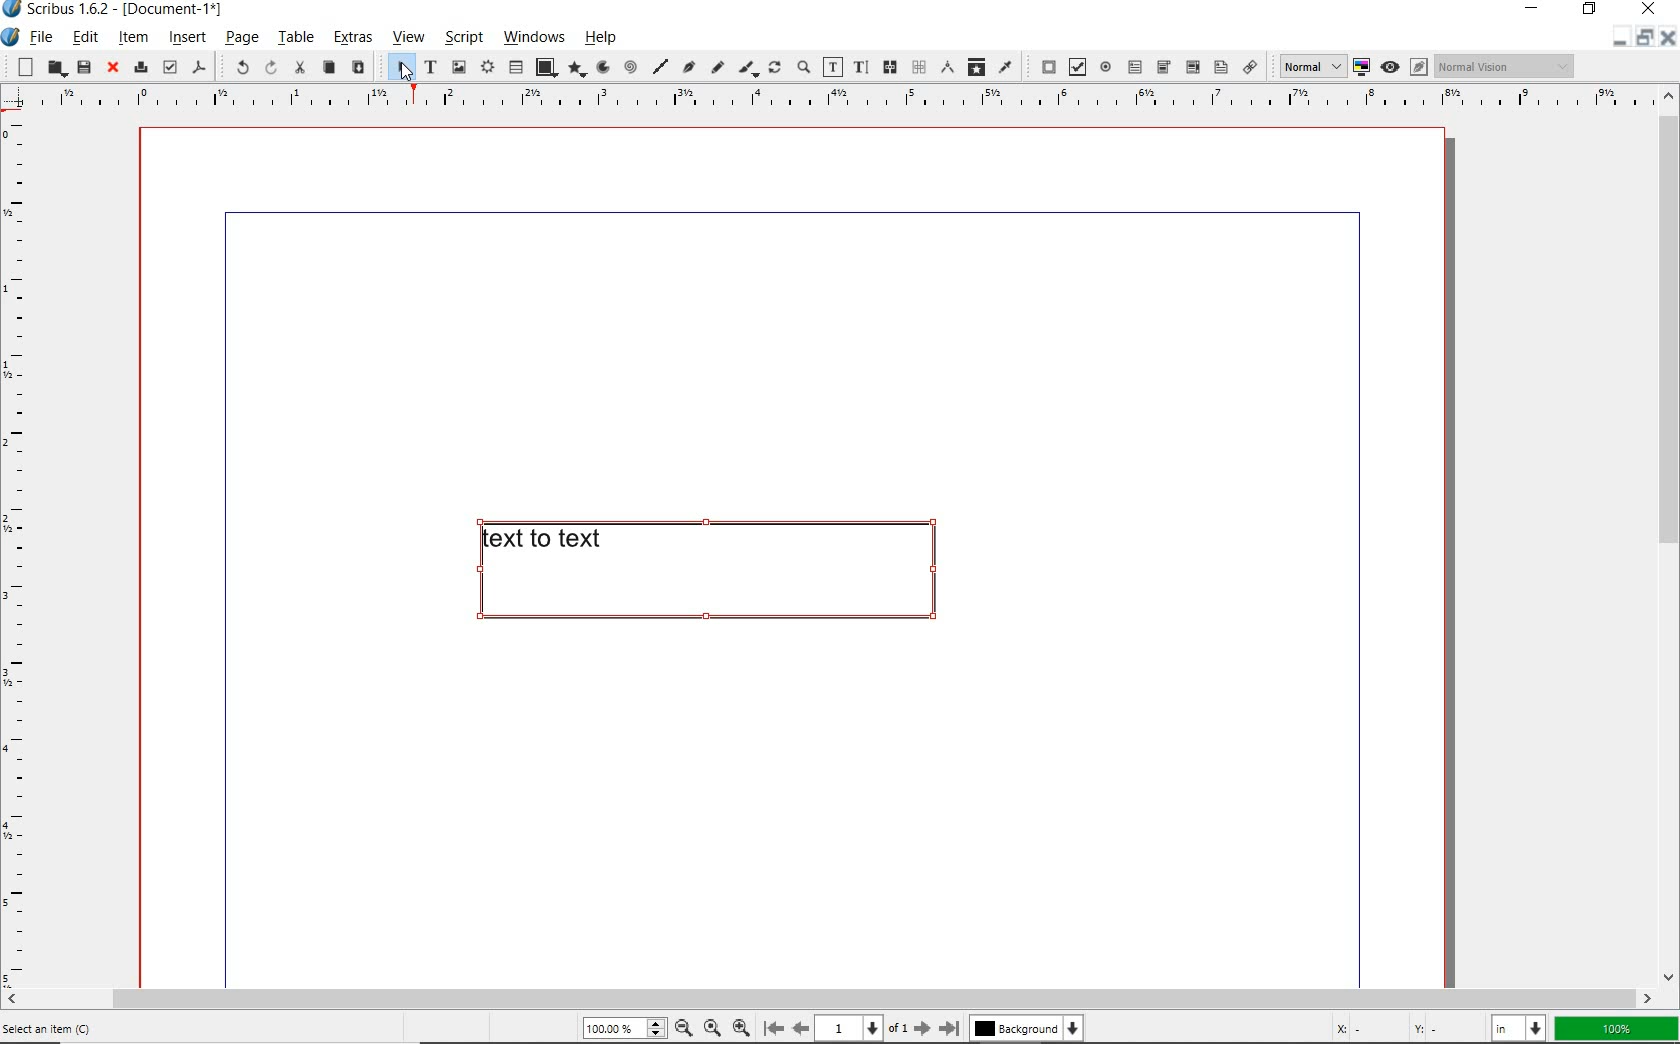 Image resolution: width=1680 pixels, height=1044 pixels. What do you see at coordinates (83, 67) in the screenshot?
I see `save` at bounding box center [83, 67].